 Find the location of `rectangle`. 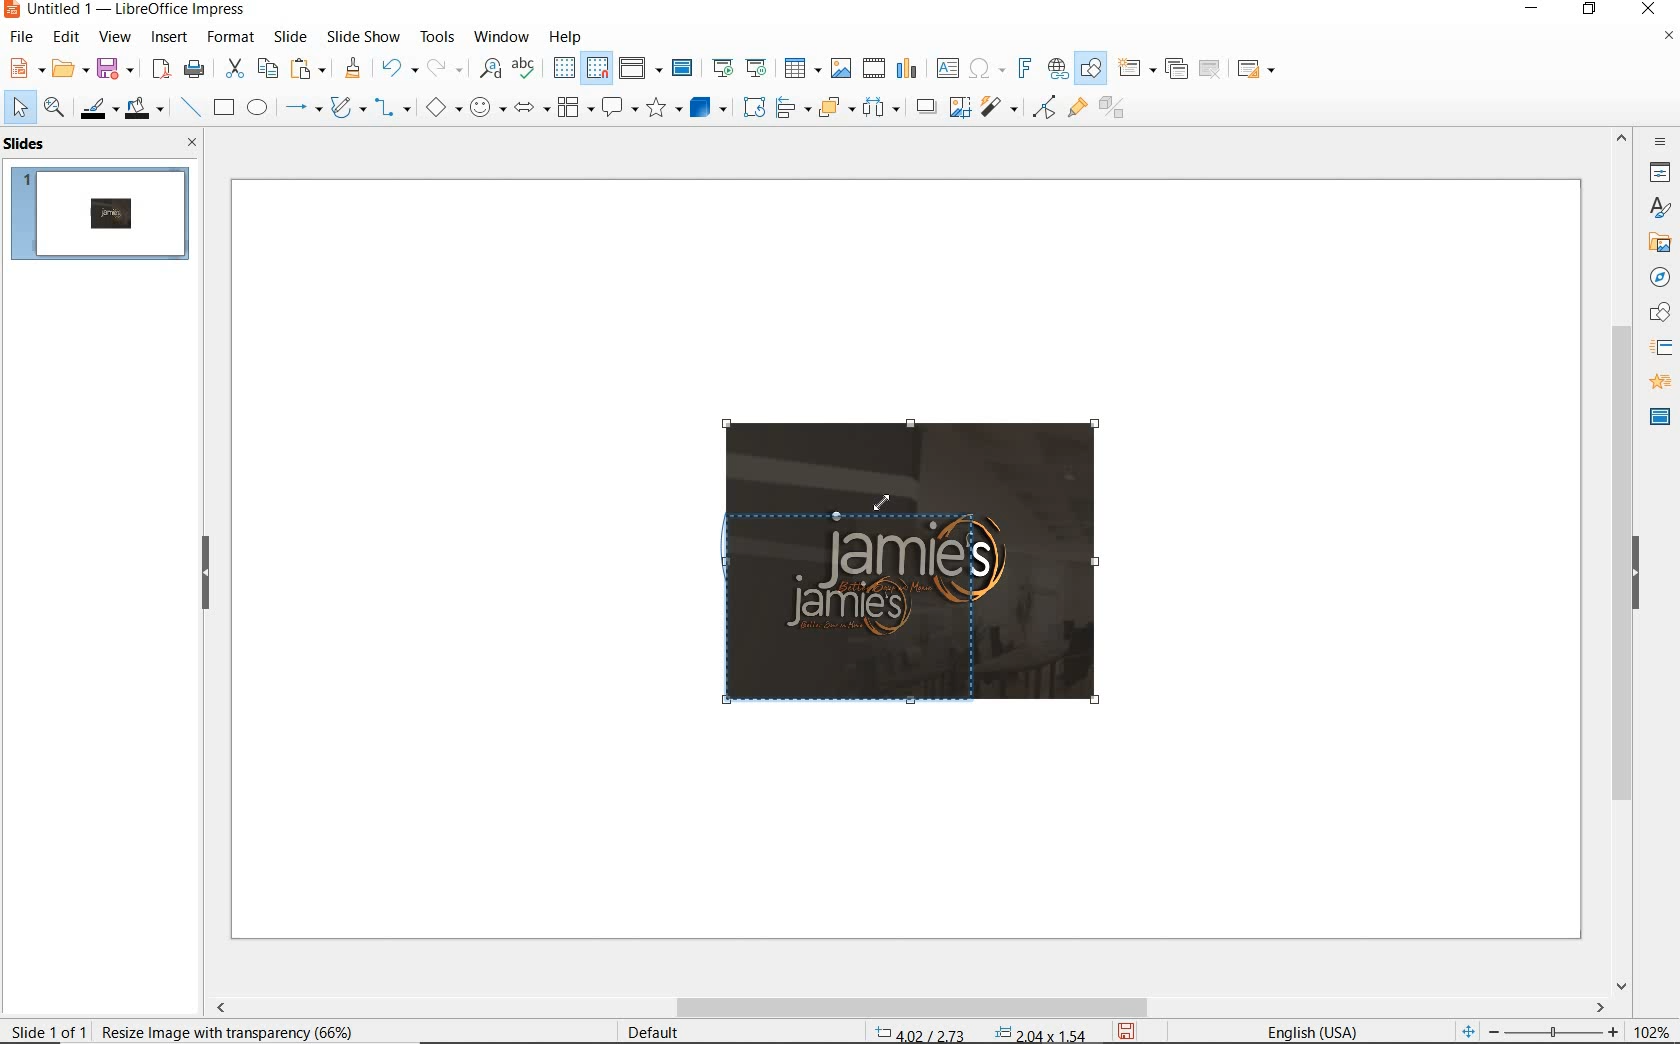

rectangle is located at coordinates (222, 109).